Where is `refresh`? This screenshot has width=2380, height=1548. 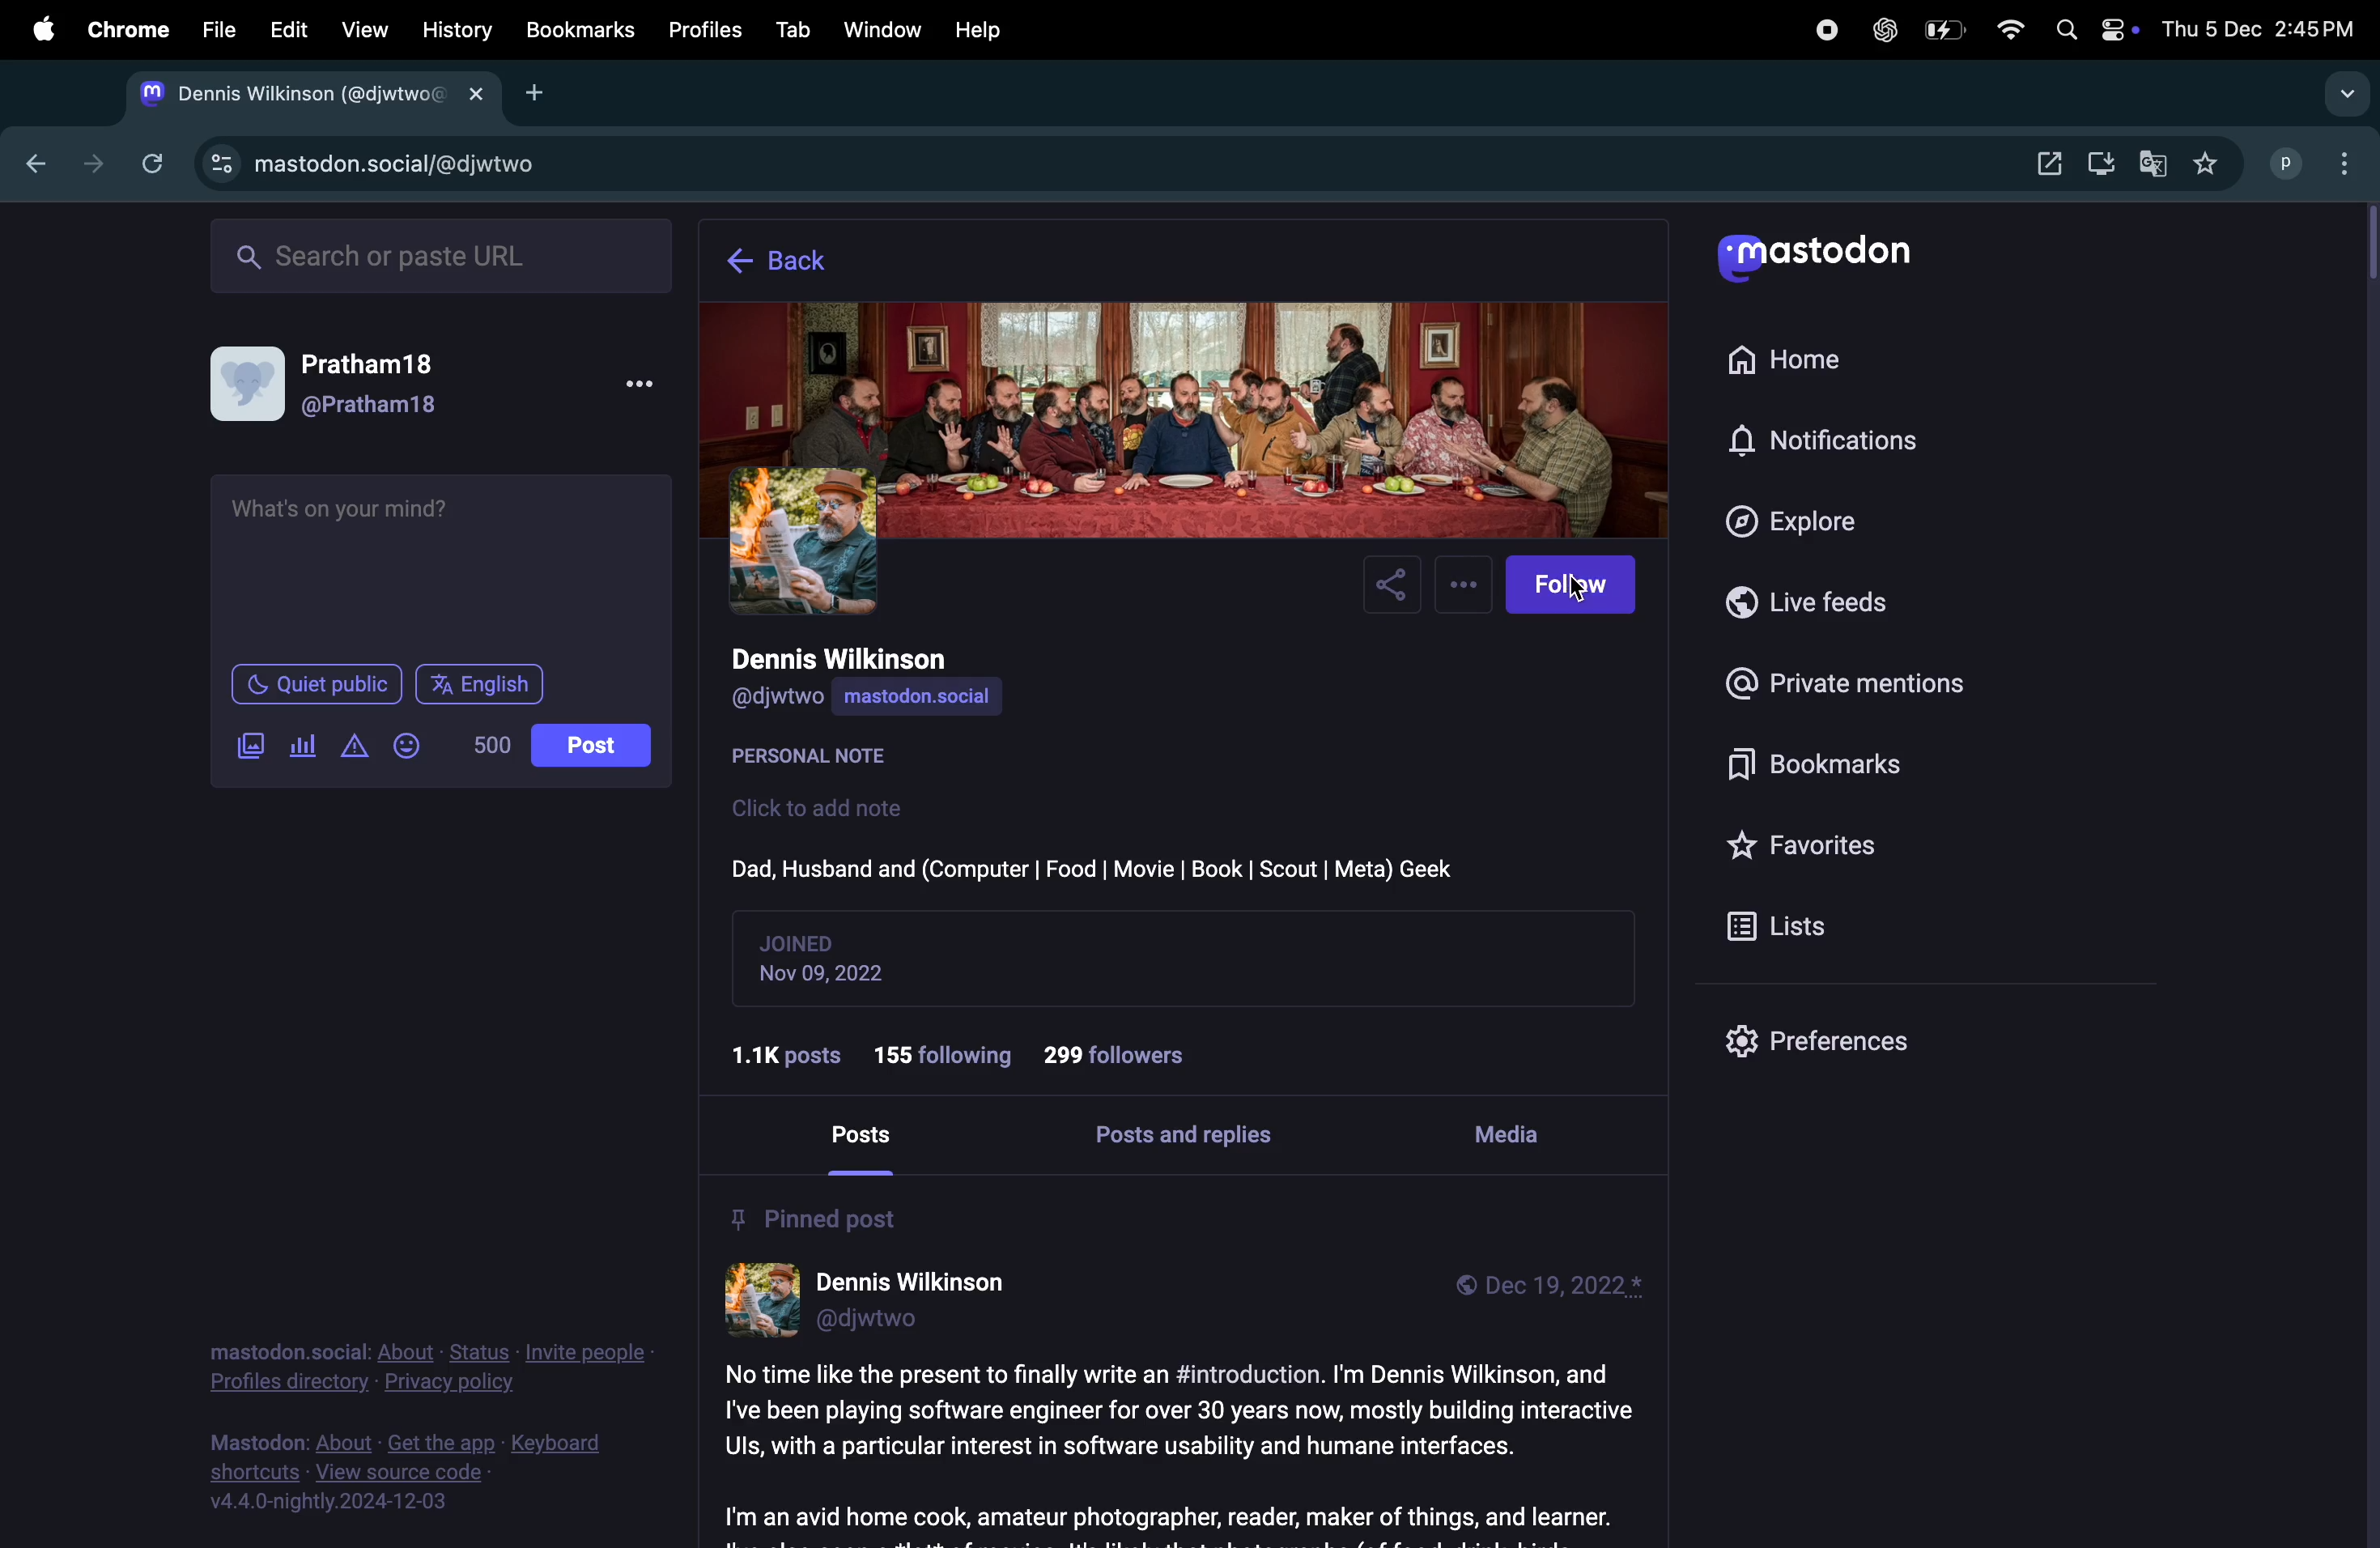 refresh is located at coordinates (151, 161).